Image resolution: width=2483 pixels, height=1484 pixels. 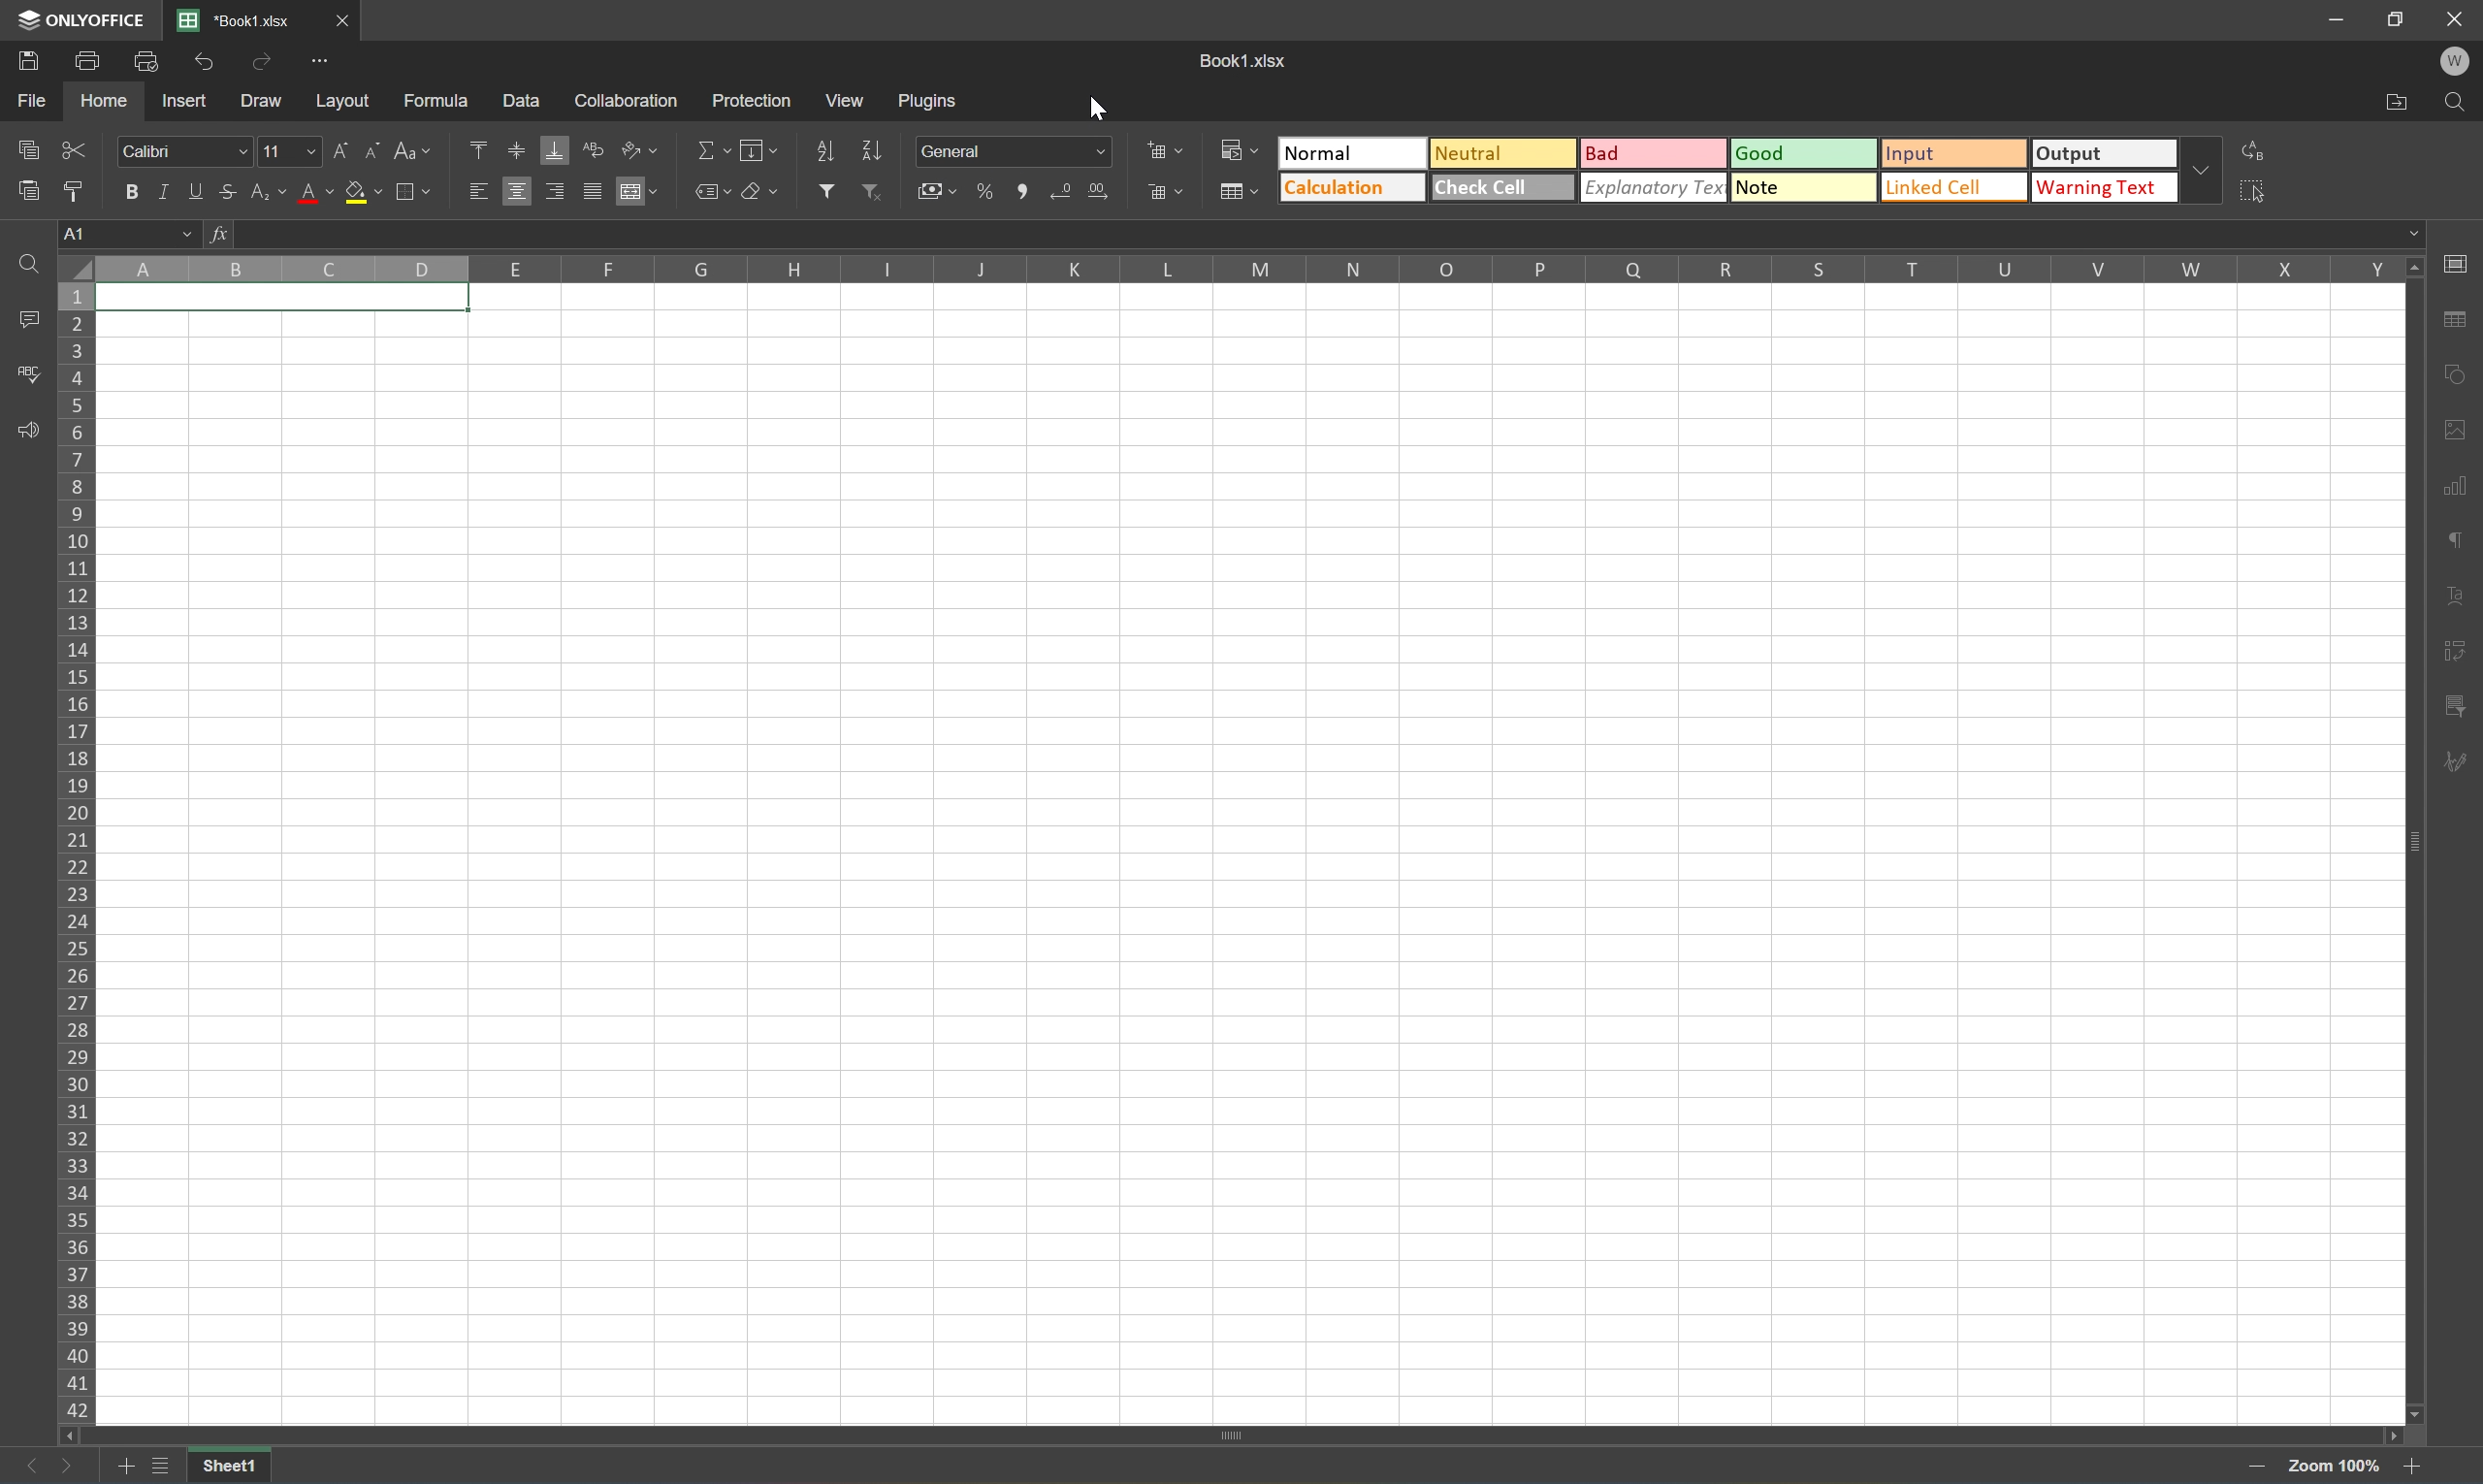 What do you see at coordinates (2452, 540) in the screenshot?
I see `Paragraph settings` at bounding box center [2452, 540].